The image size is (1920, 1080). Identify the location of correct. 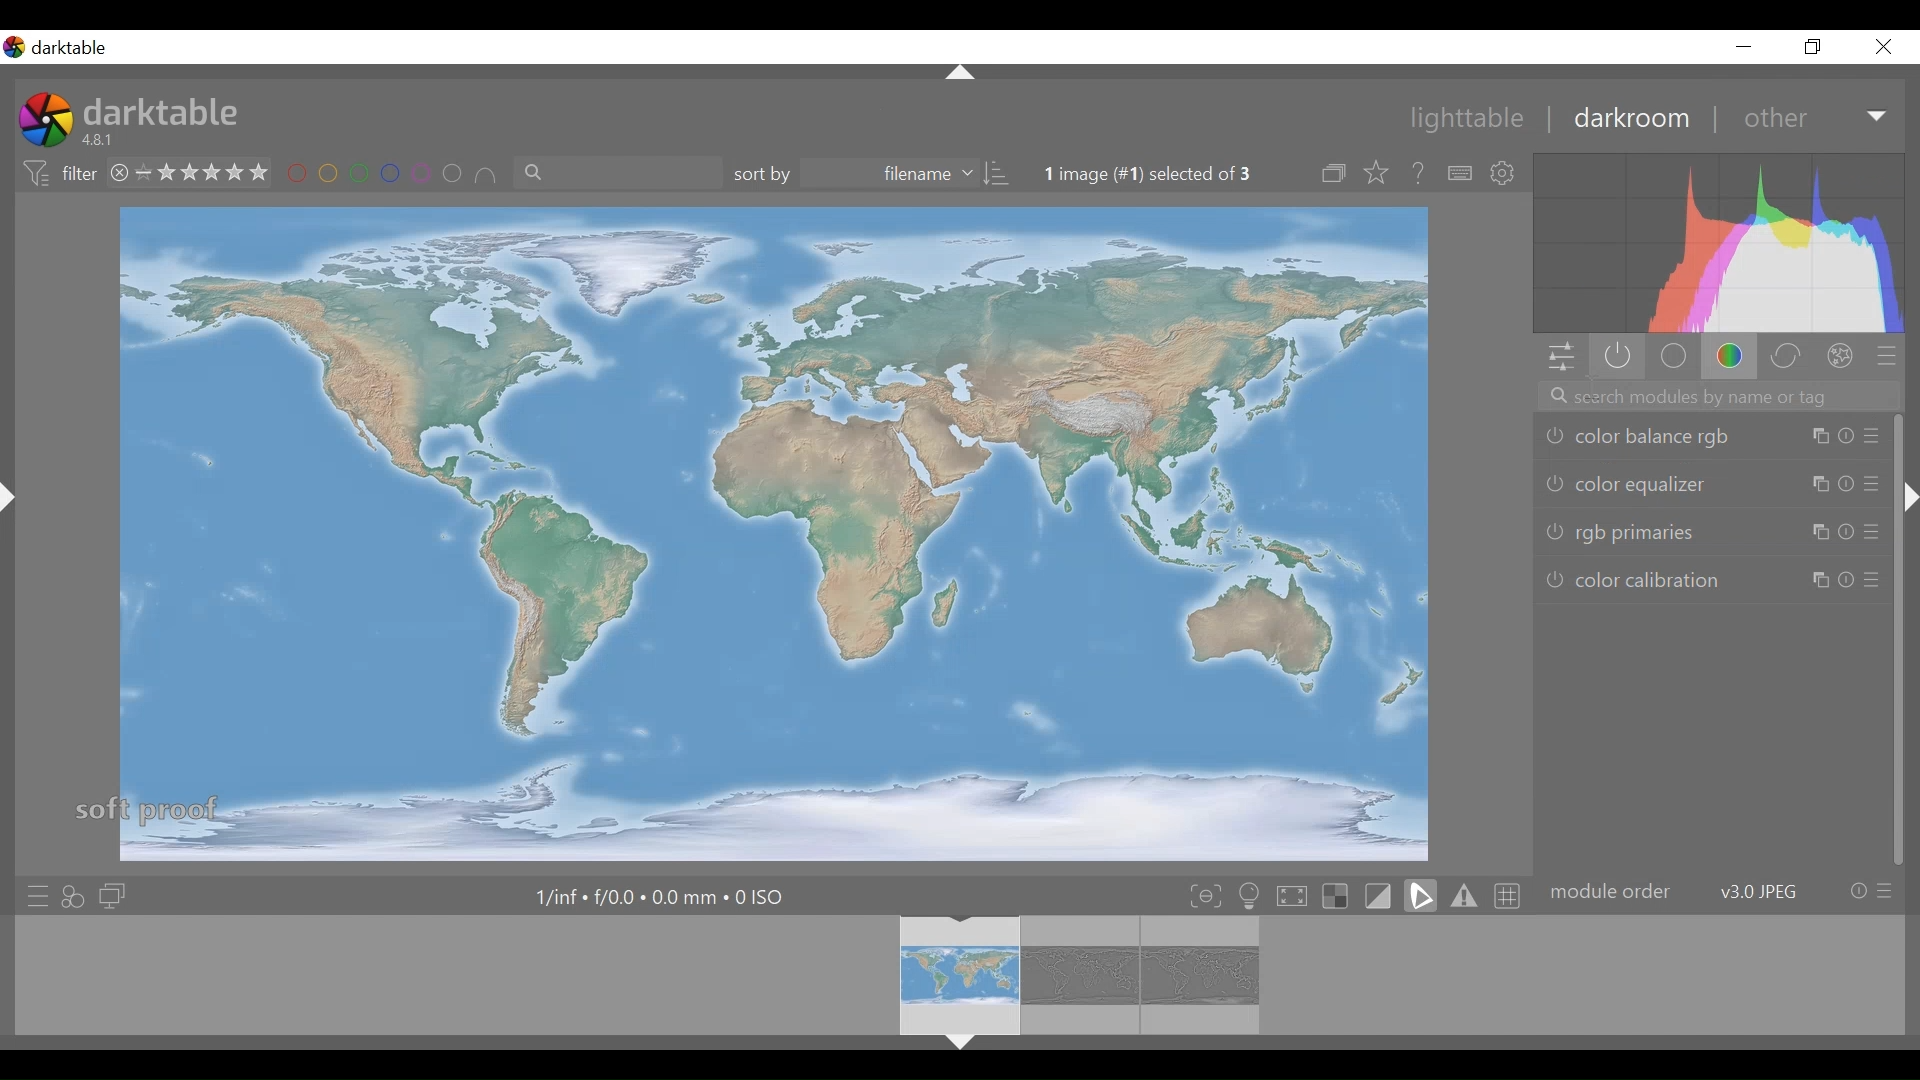
(1787, 356).